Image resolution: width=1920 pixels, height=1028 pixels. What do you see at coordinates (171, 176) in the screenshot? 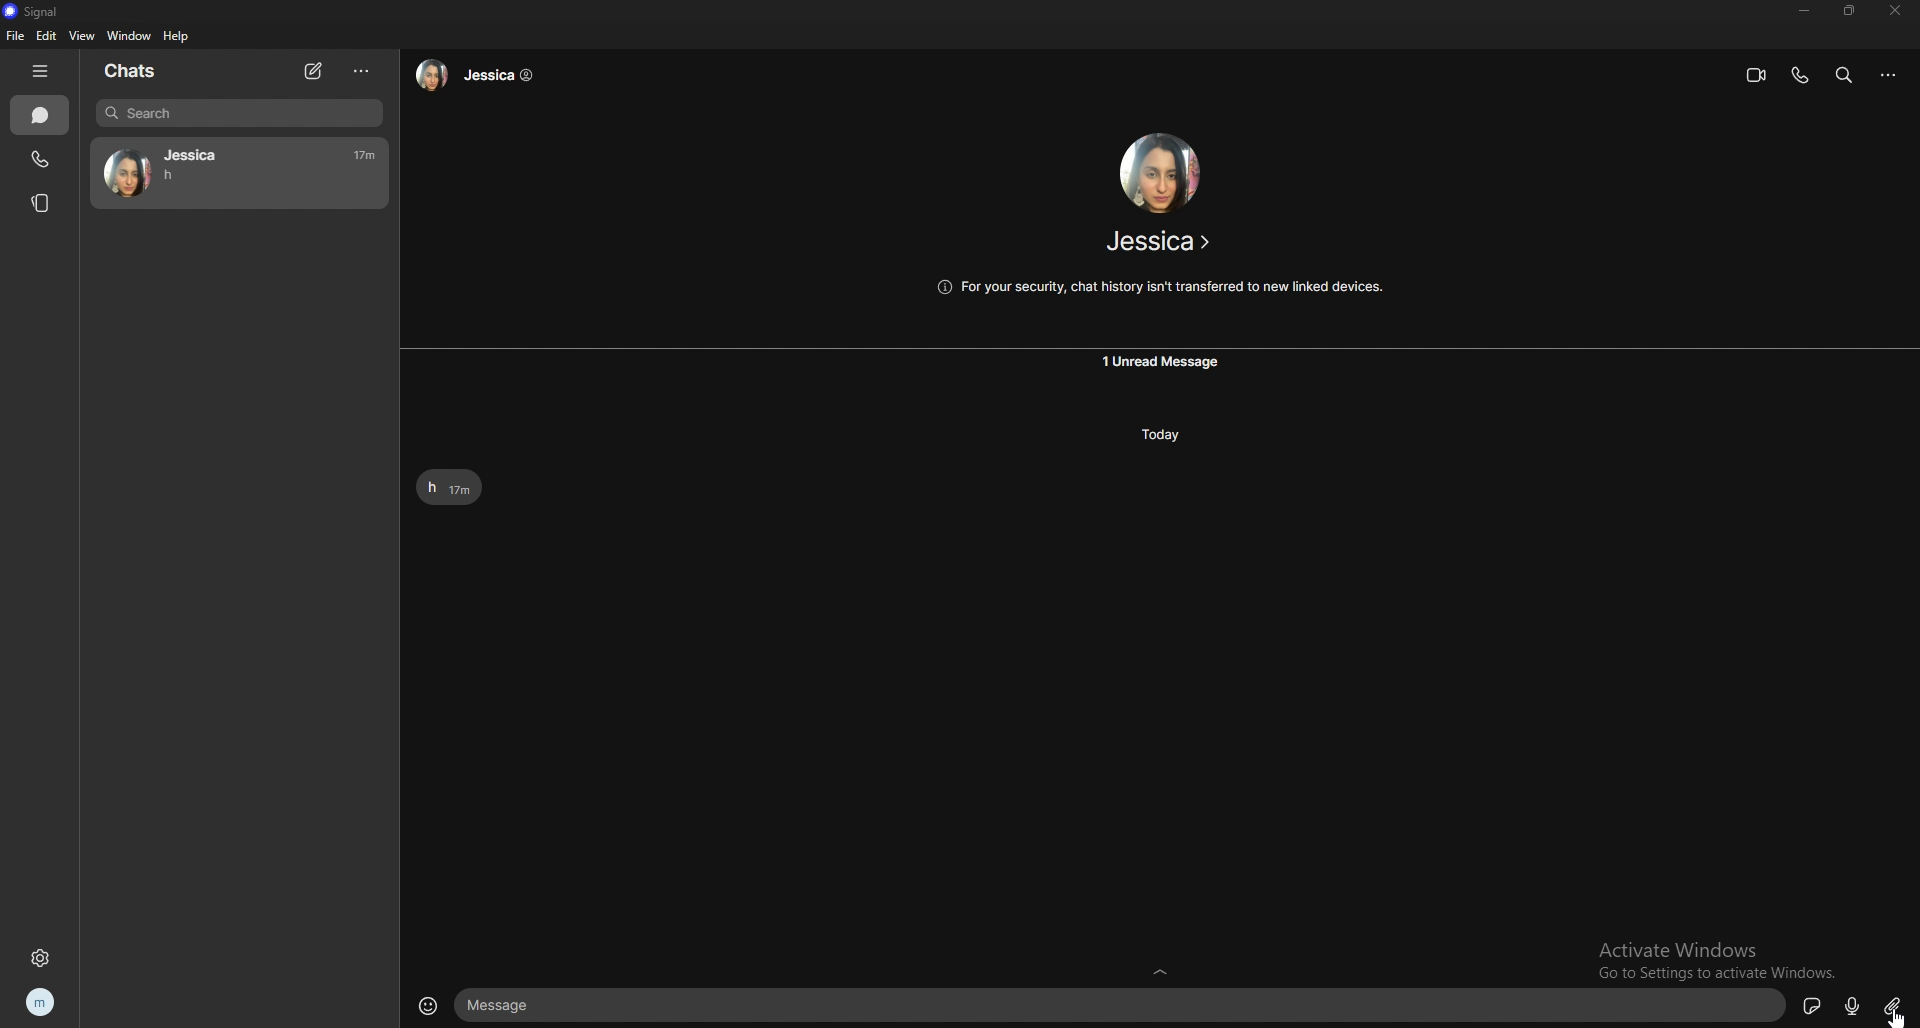
I see `h` at bounding box center [171, 176].